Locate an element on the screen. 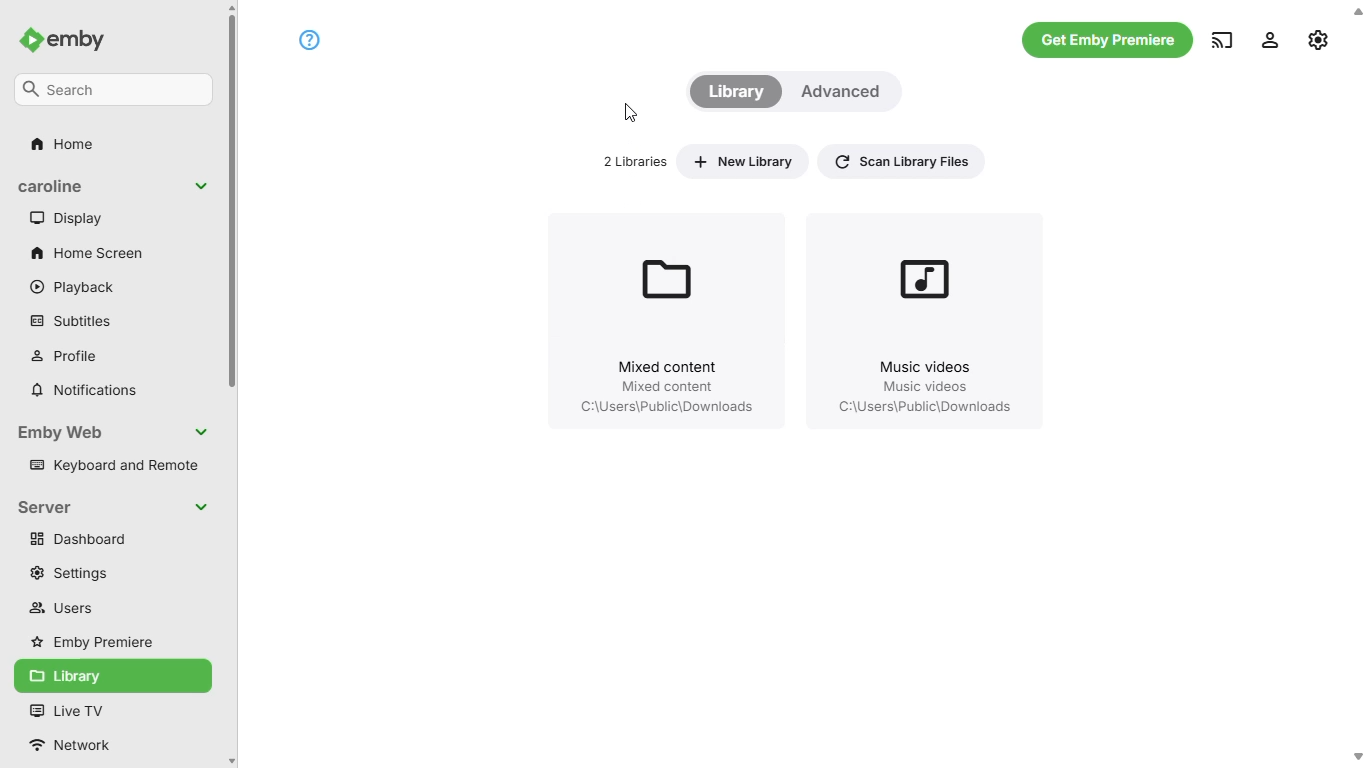  home is located at coordinates (61, 144).